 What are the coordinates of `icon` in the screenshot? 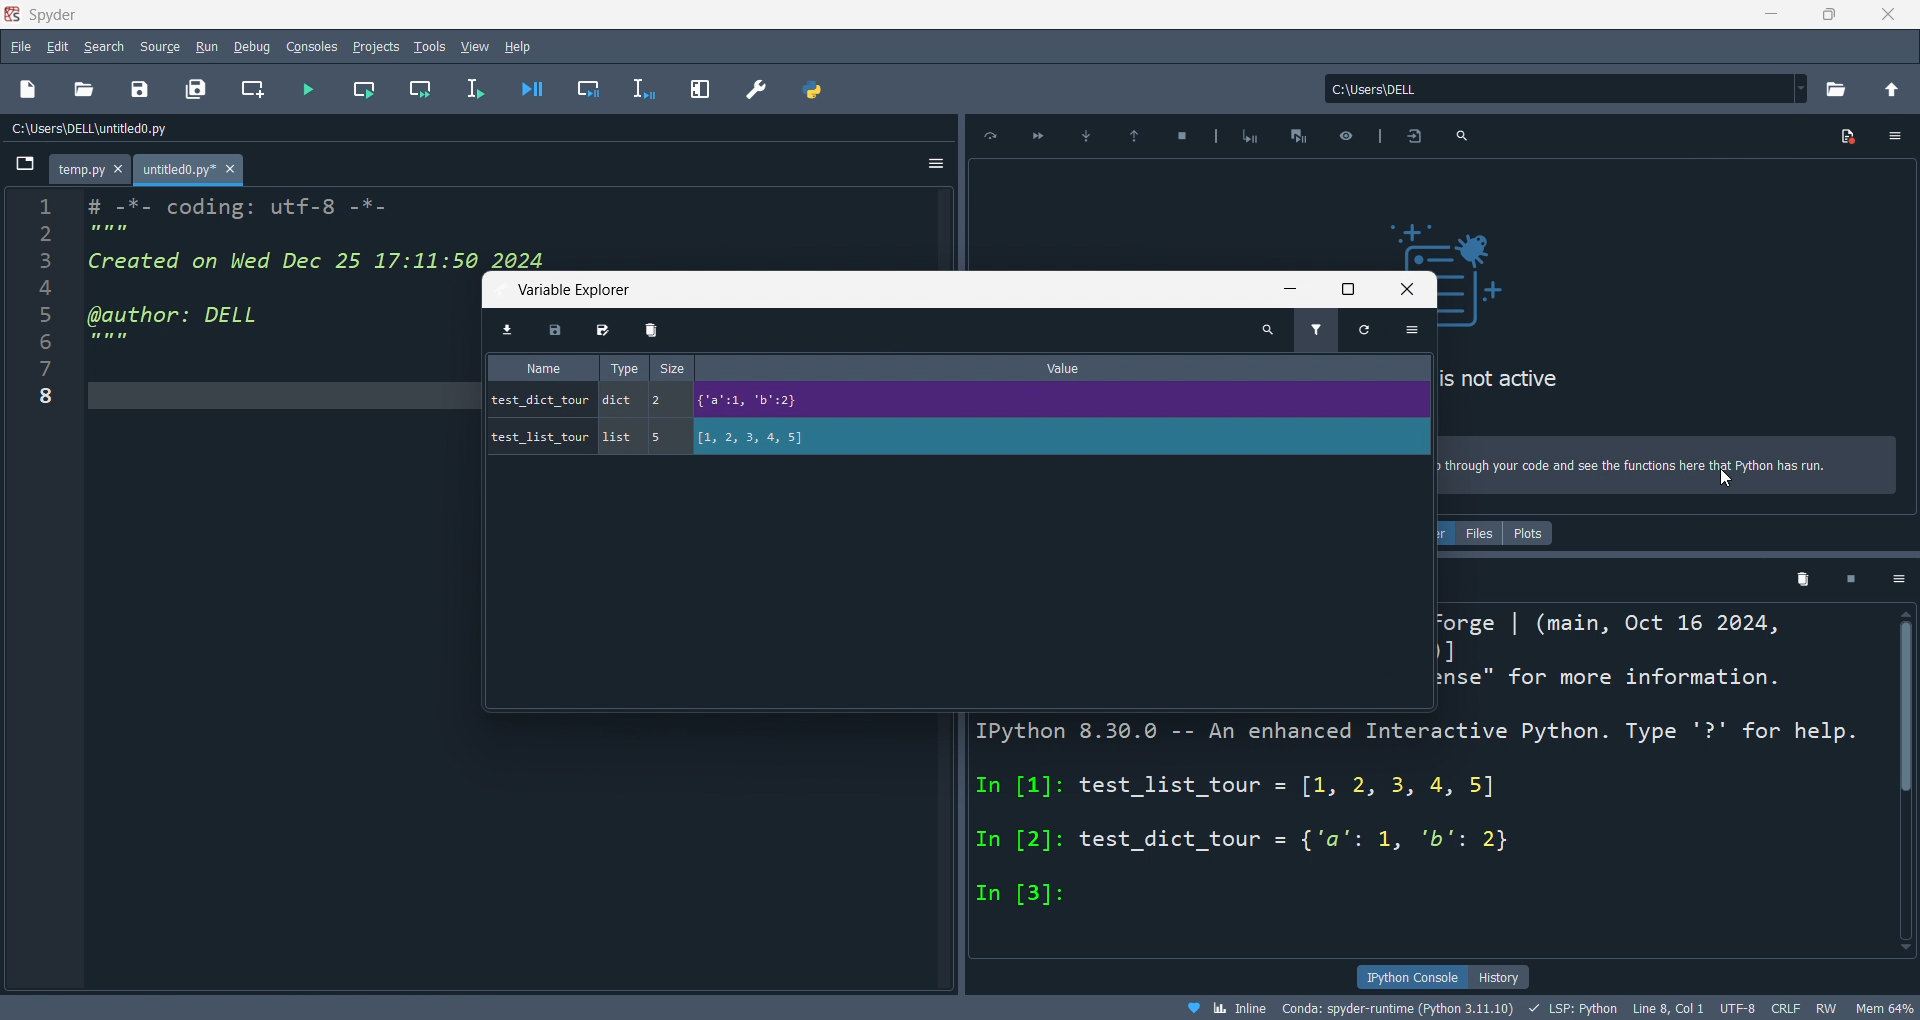 It's located at (1345, 138).